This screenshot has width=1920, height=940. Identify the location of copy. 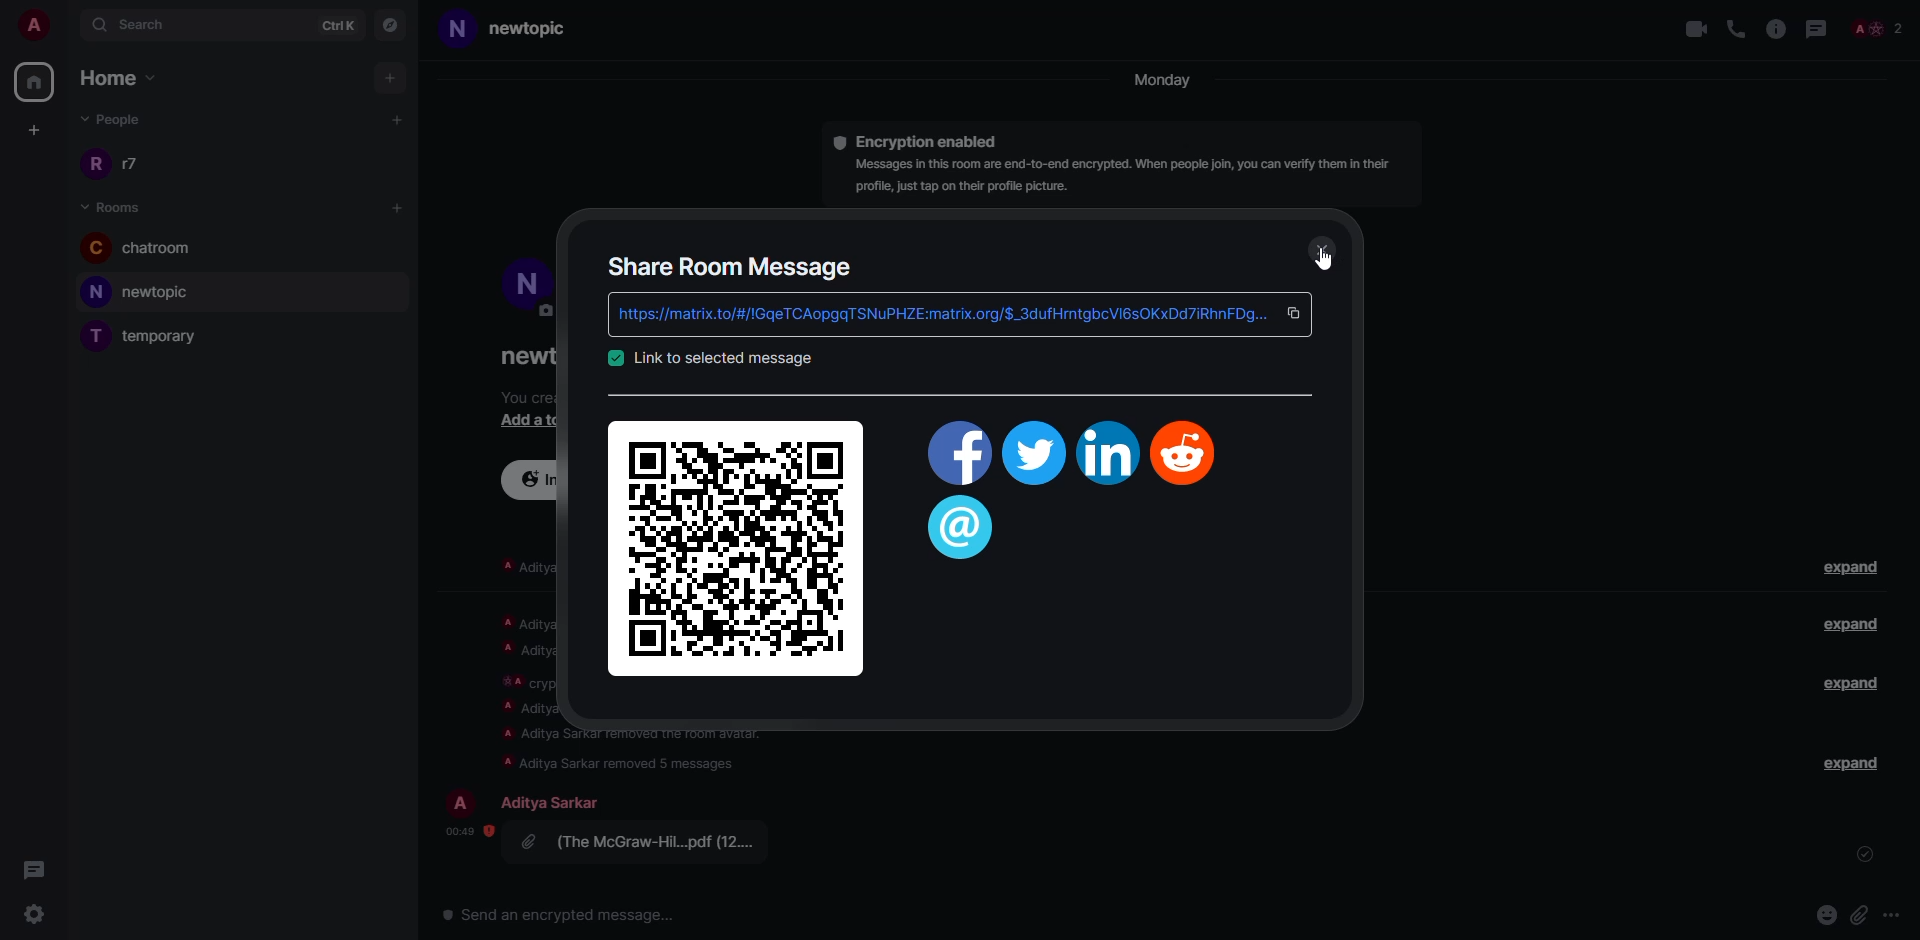
(1341, 312).